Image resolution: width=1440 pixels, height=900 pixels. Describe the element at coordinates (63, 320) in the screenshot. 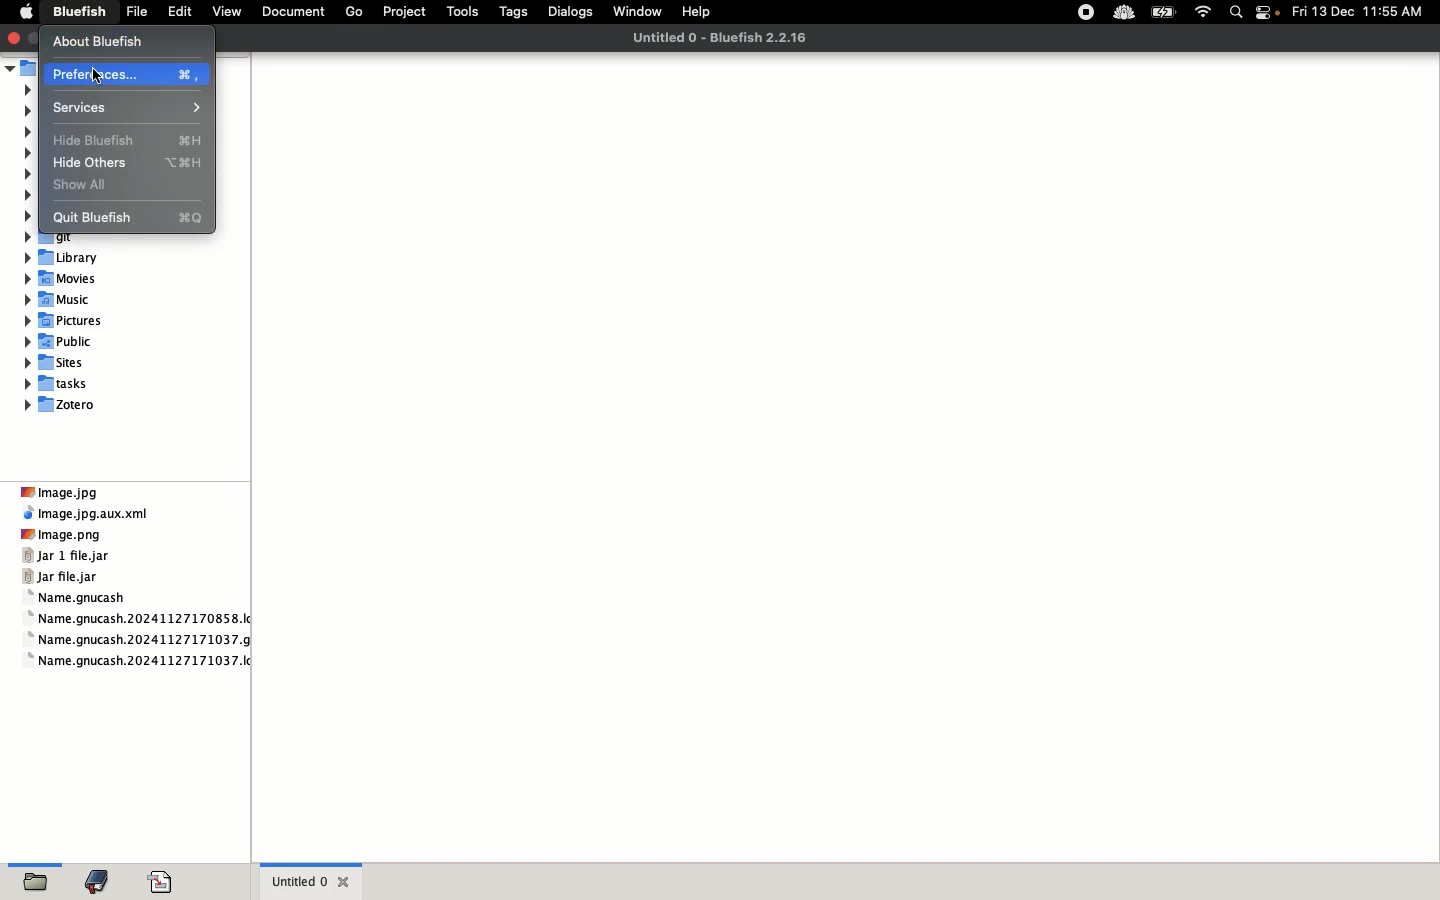

I see `picture` at that location.